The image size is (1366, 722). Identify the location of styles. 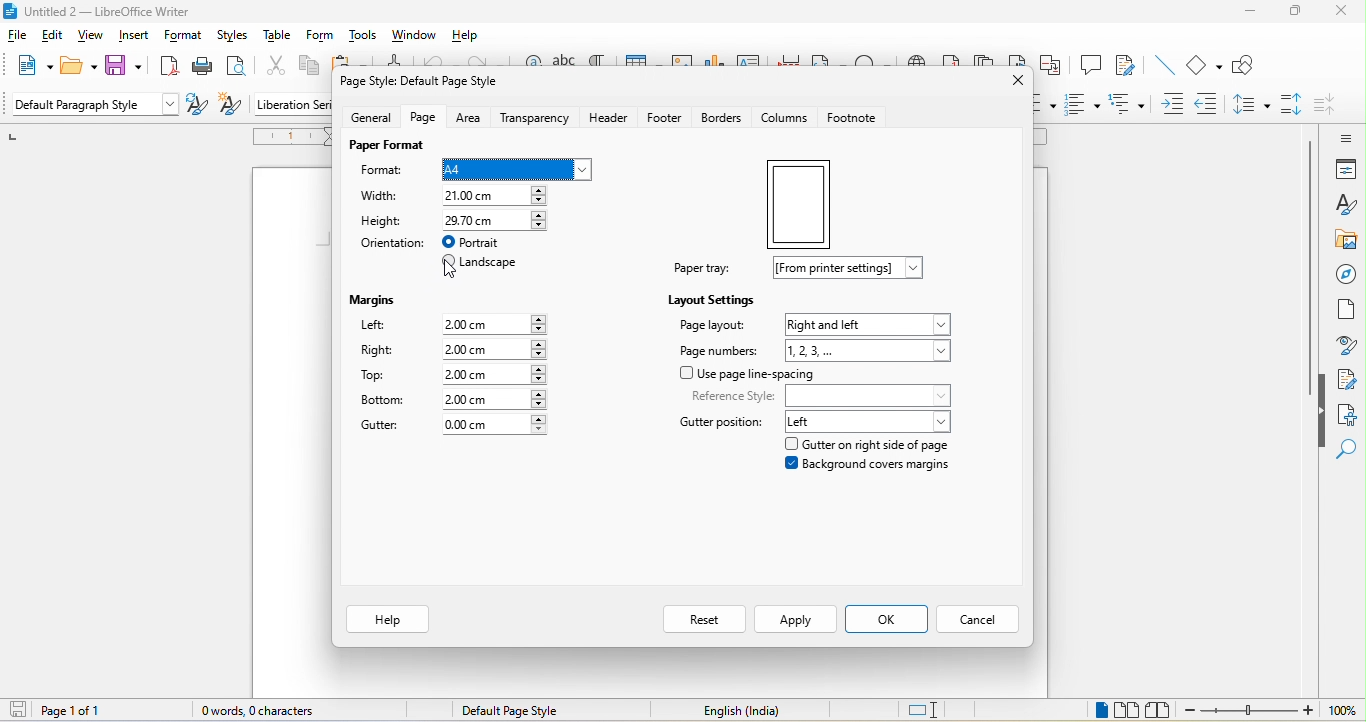
(236, 37).